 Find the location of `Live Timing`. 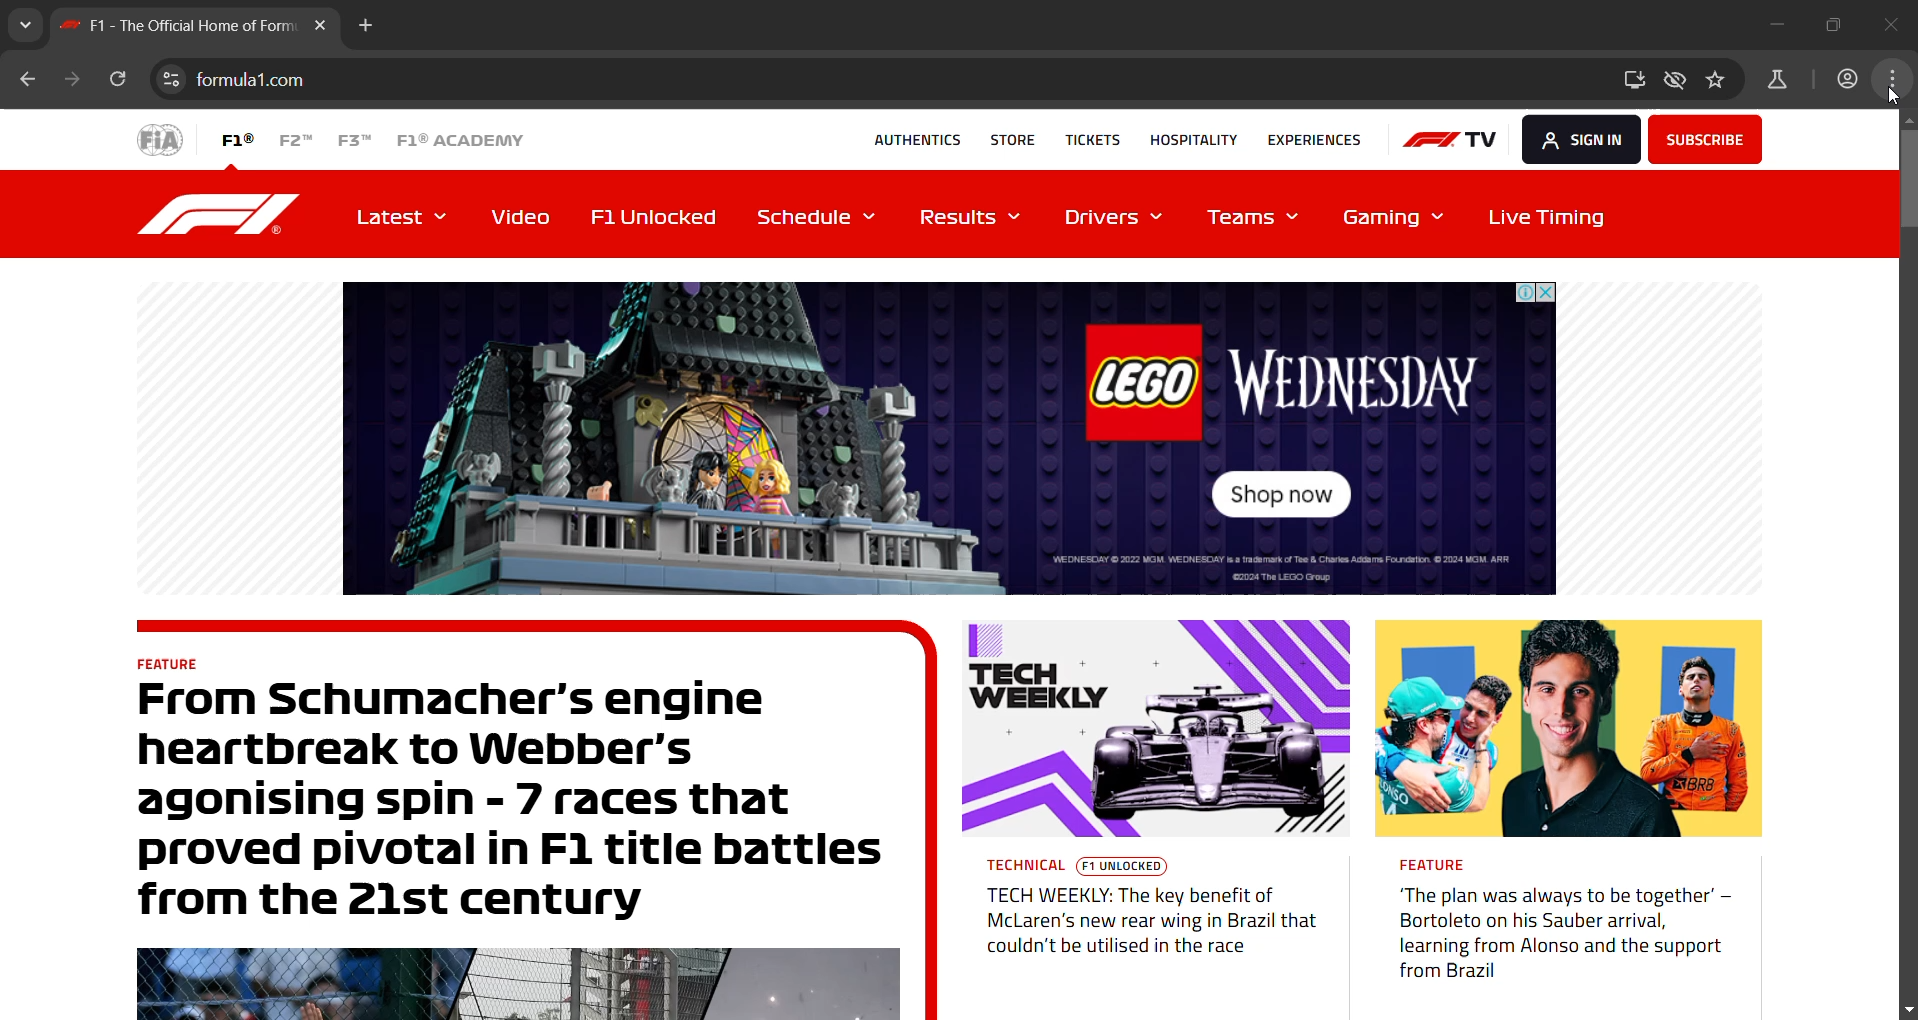

Live Timing is located at coordinates (1545, 221).